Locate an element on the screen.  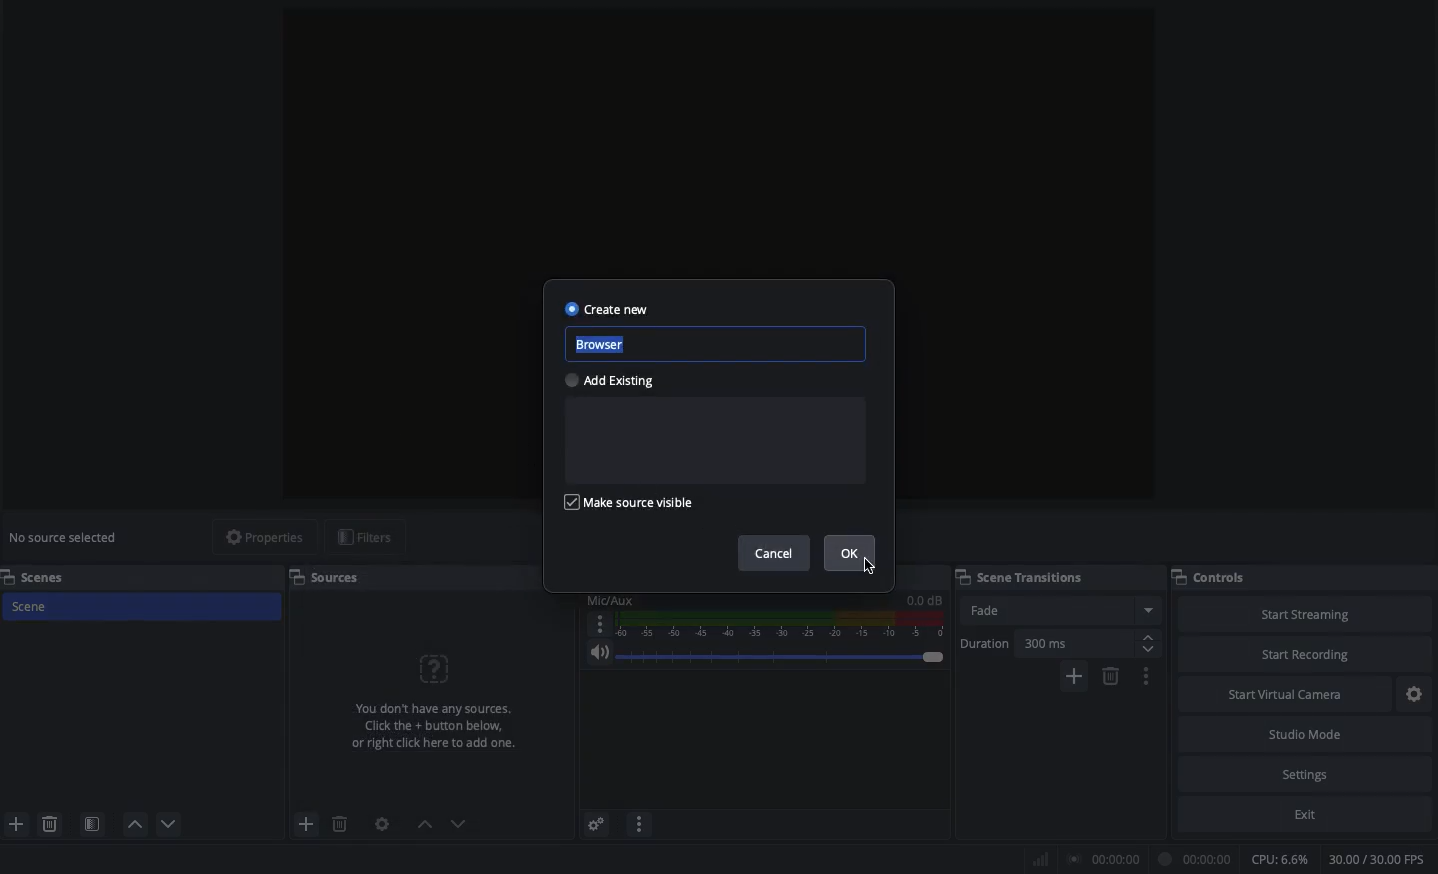
Remove is located at coordinates (1111, 676).